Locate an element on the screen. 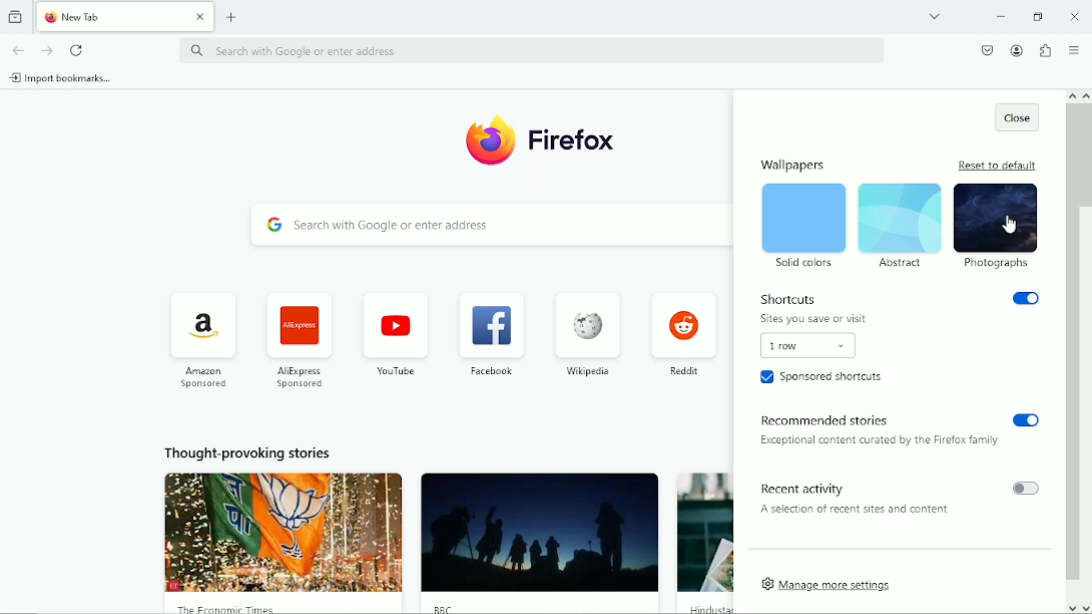 The height and width of the screenshot is (614, 1092). Current tab is located at coordinates (108, 16).